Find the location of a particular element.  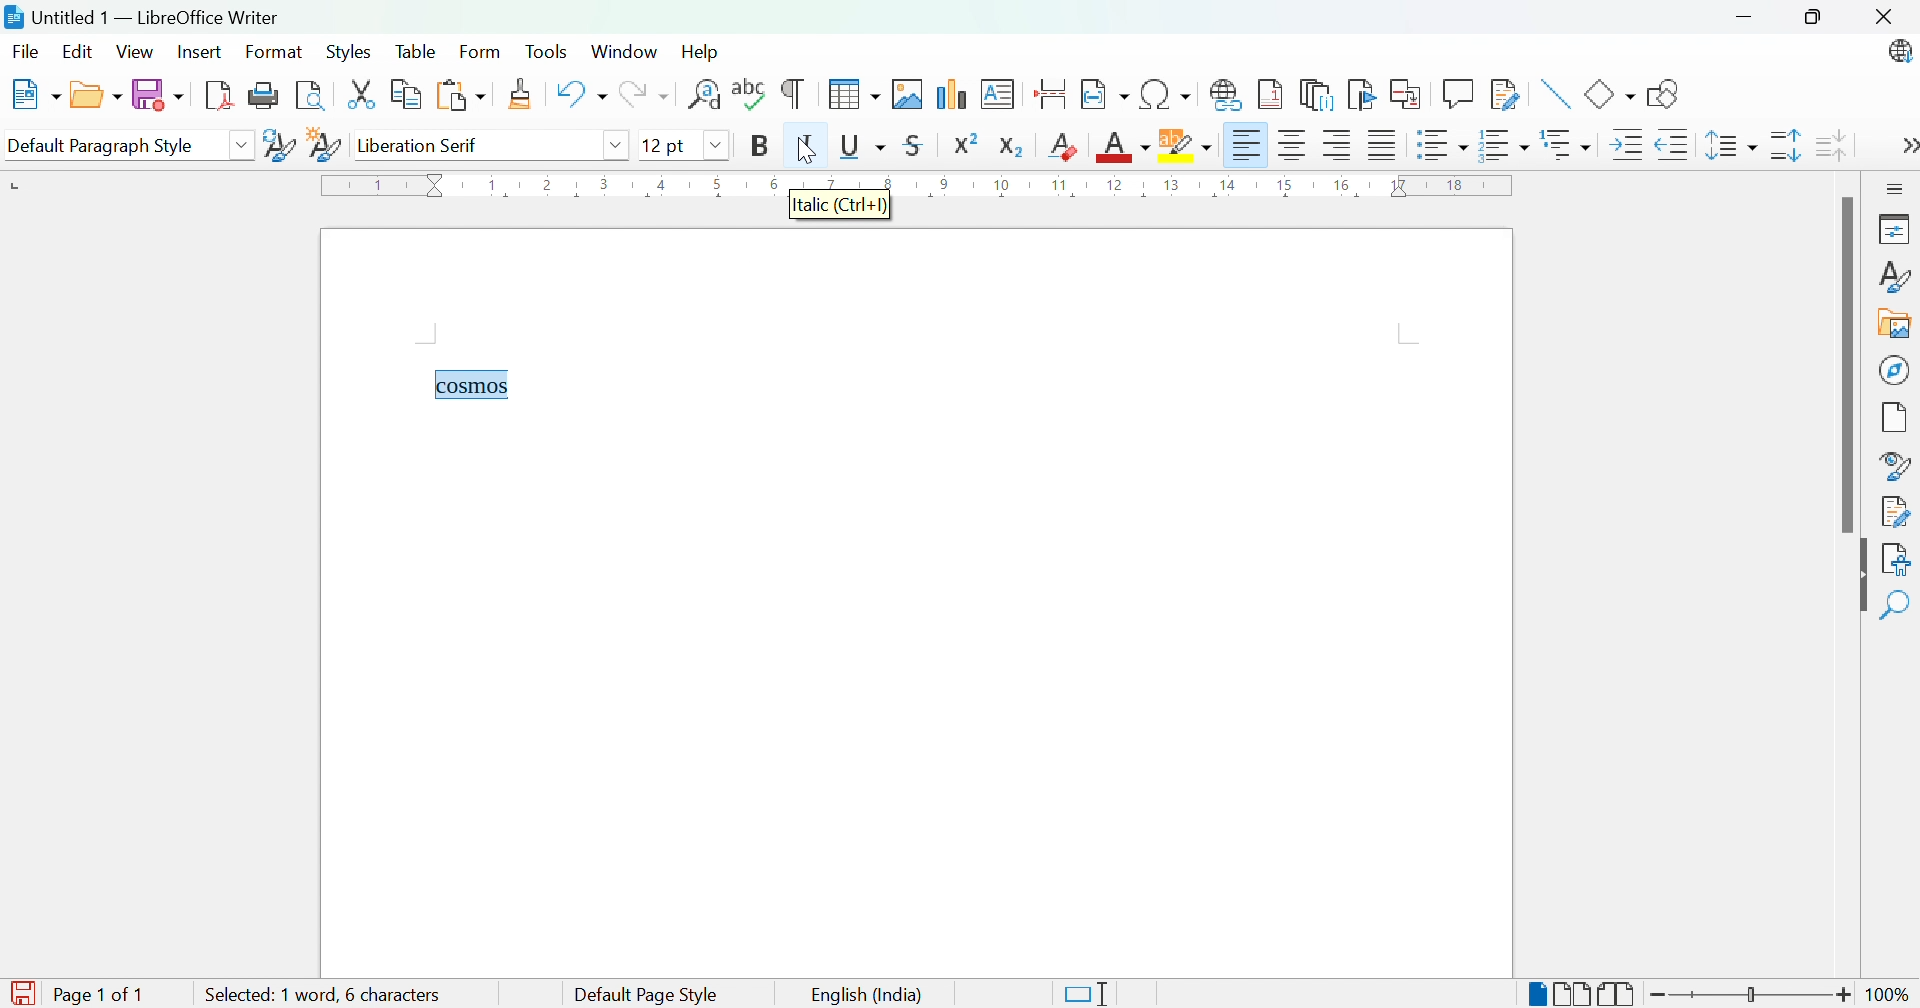

Insert special characters is located at coordinates (1168, 94).